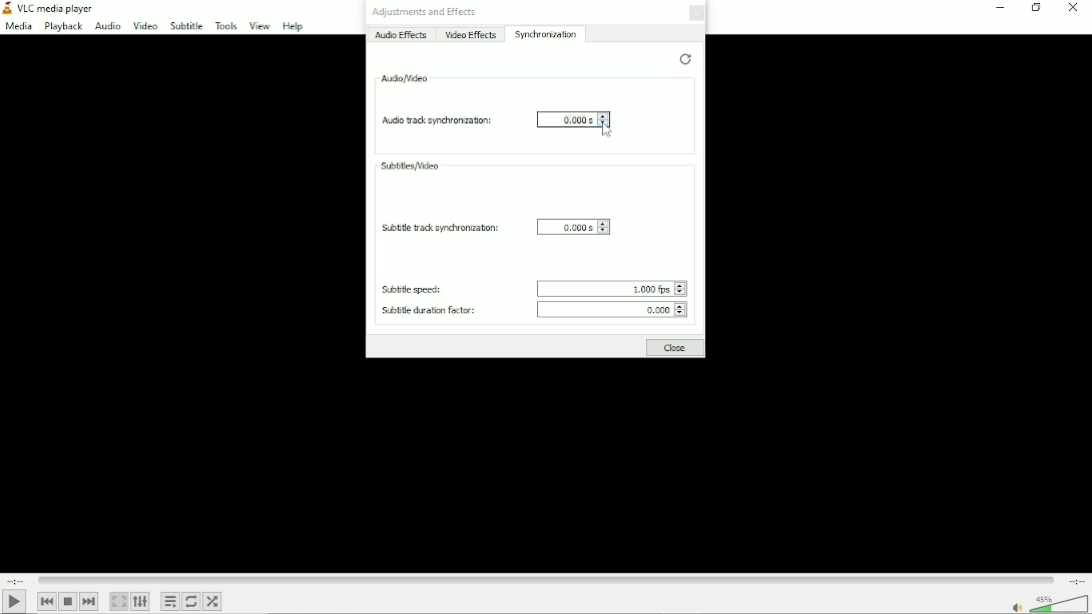 The width and height of the screenshot is (1092, 614). I want to click on Subtitle speed, so click(411, 290).